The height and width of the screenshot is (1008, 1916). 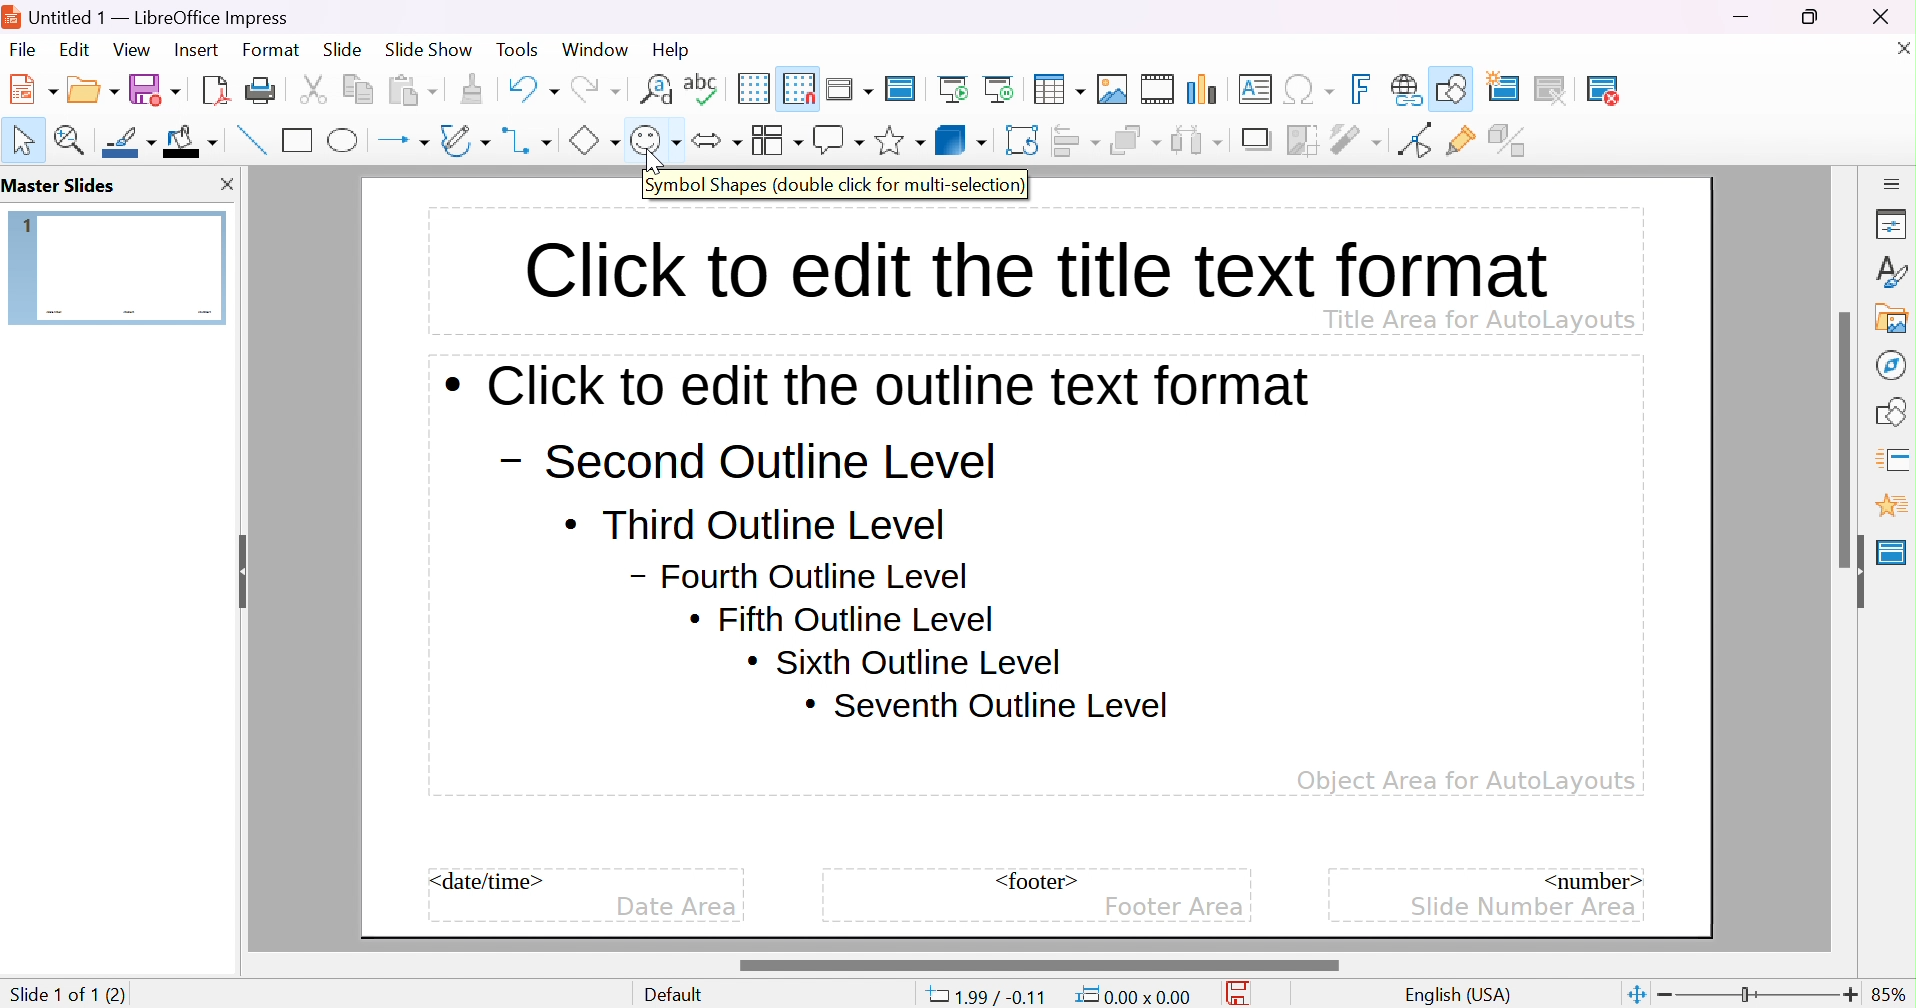 I want to click on insert hyperlink, so click(x=1407, y=89).